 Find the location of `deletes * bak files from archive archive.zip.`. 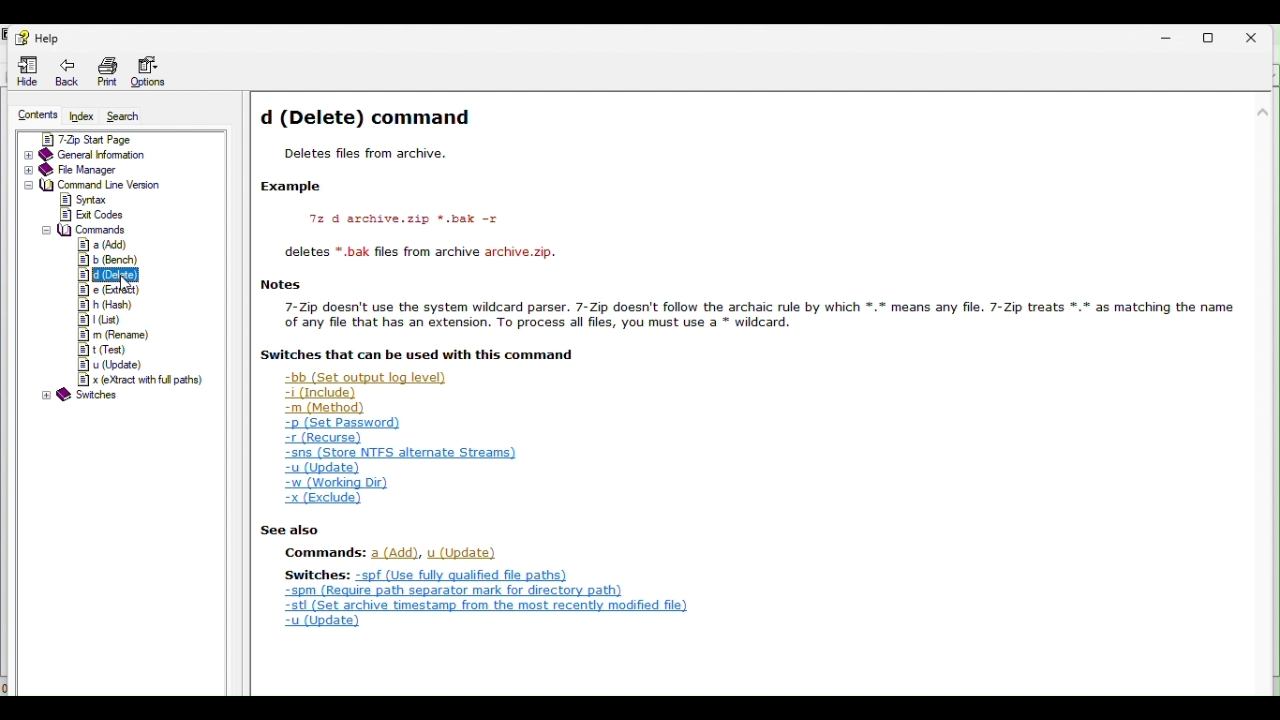

deletes * bak files from archive archive.zip. is located at coordinates (437, 253).